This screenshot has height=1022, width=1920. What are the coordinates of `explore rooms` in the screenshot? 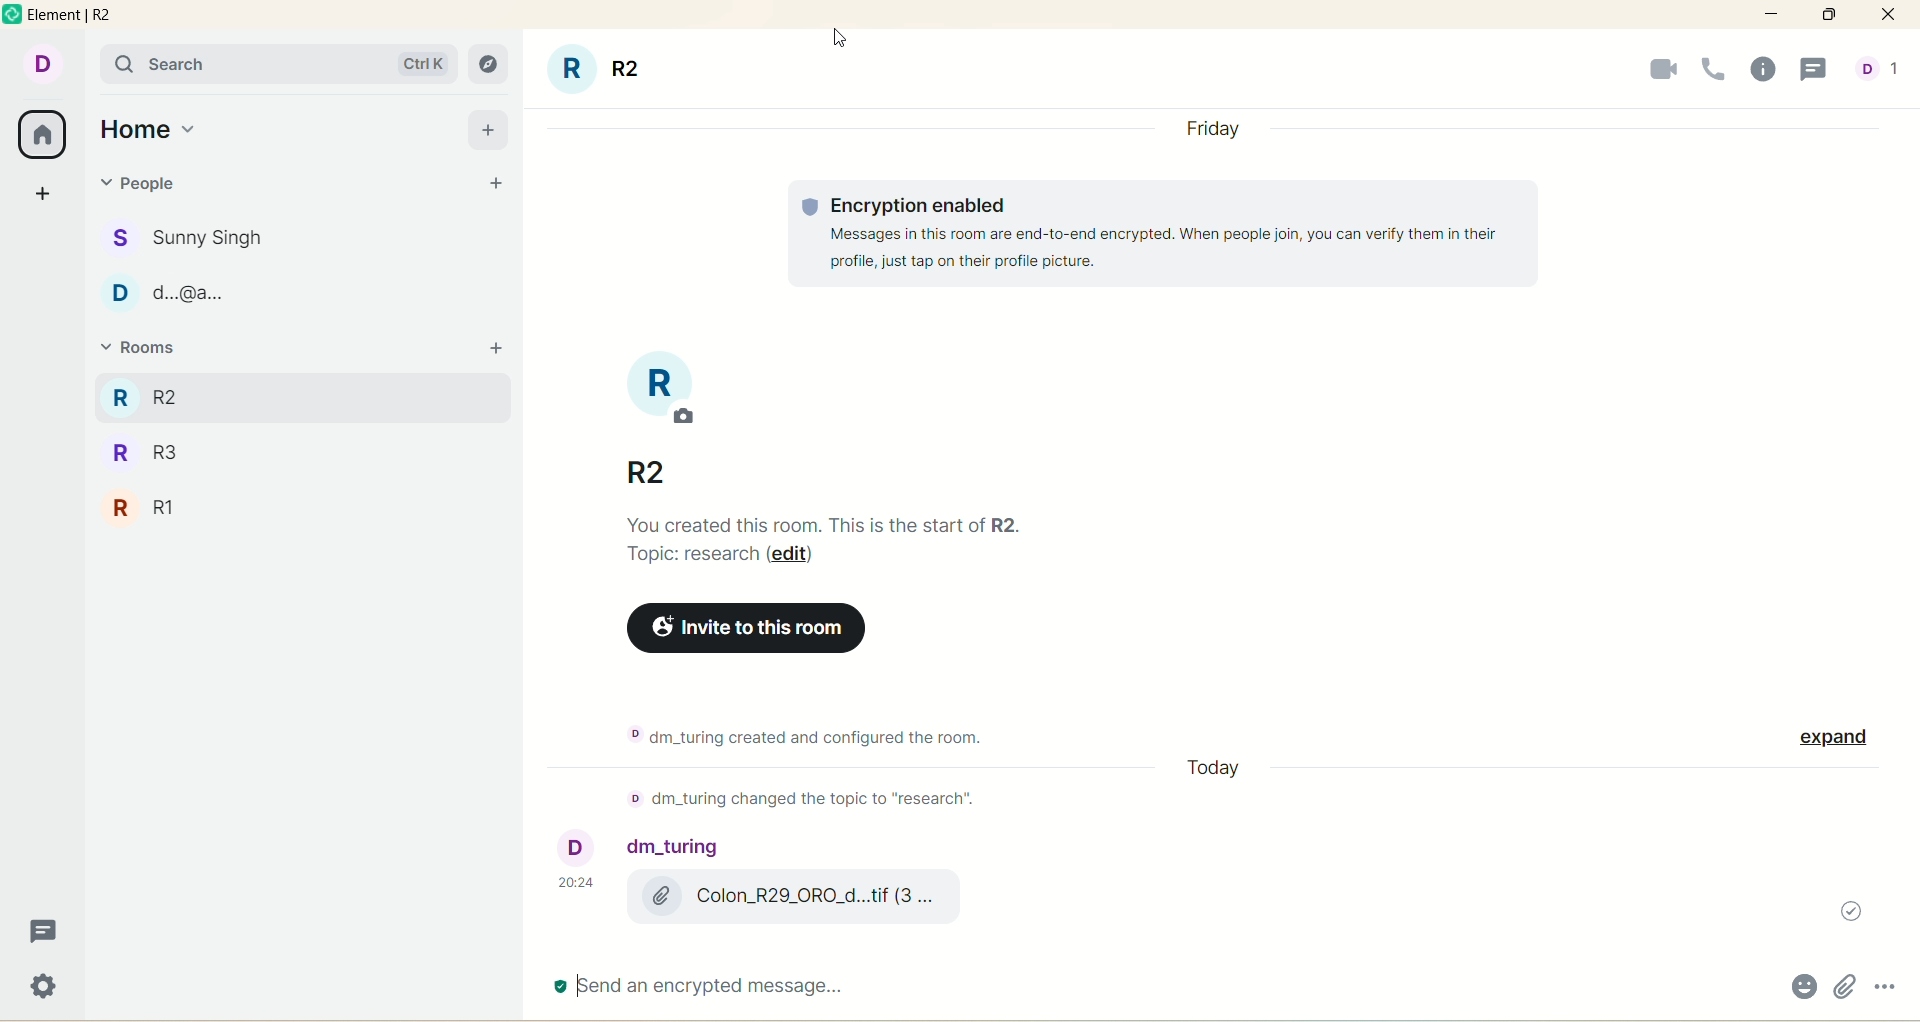 It's located at (490, 66).